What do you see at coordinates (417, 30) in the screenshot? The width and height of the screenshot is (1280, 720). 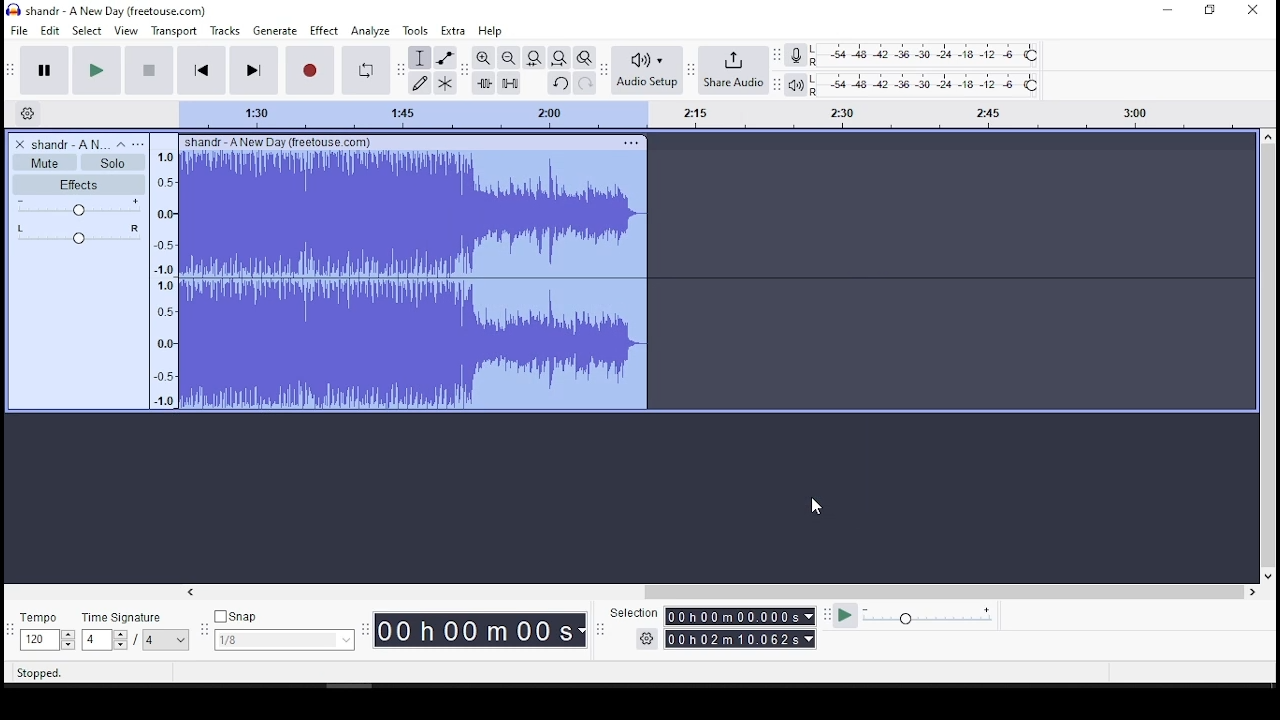 I see `tools` at bounding box center [417, 30].